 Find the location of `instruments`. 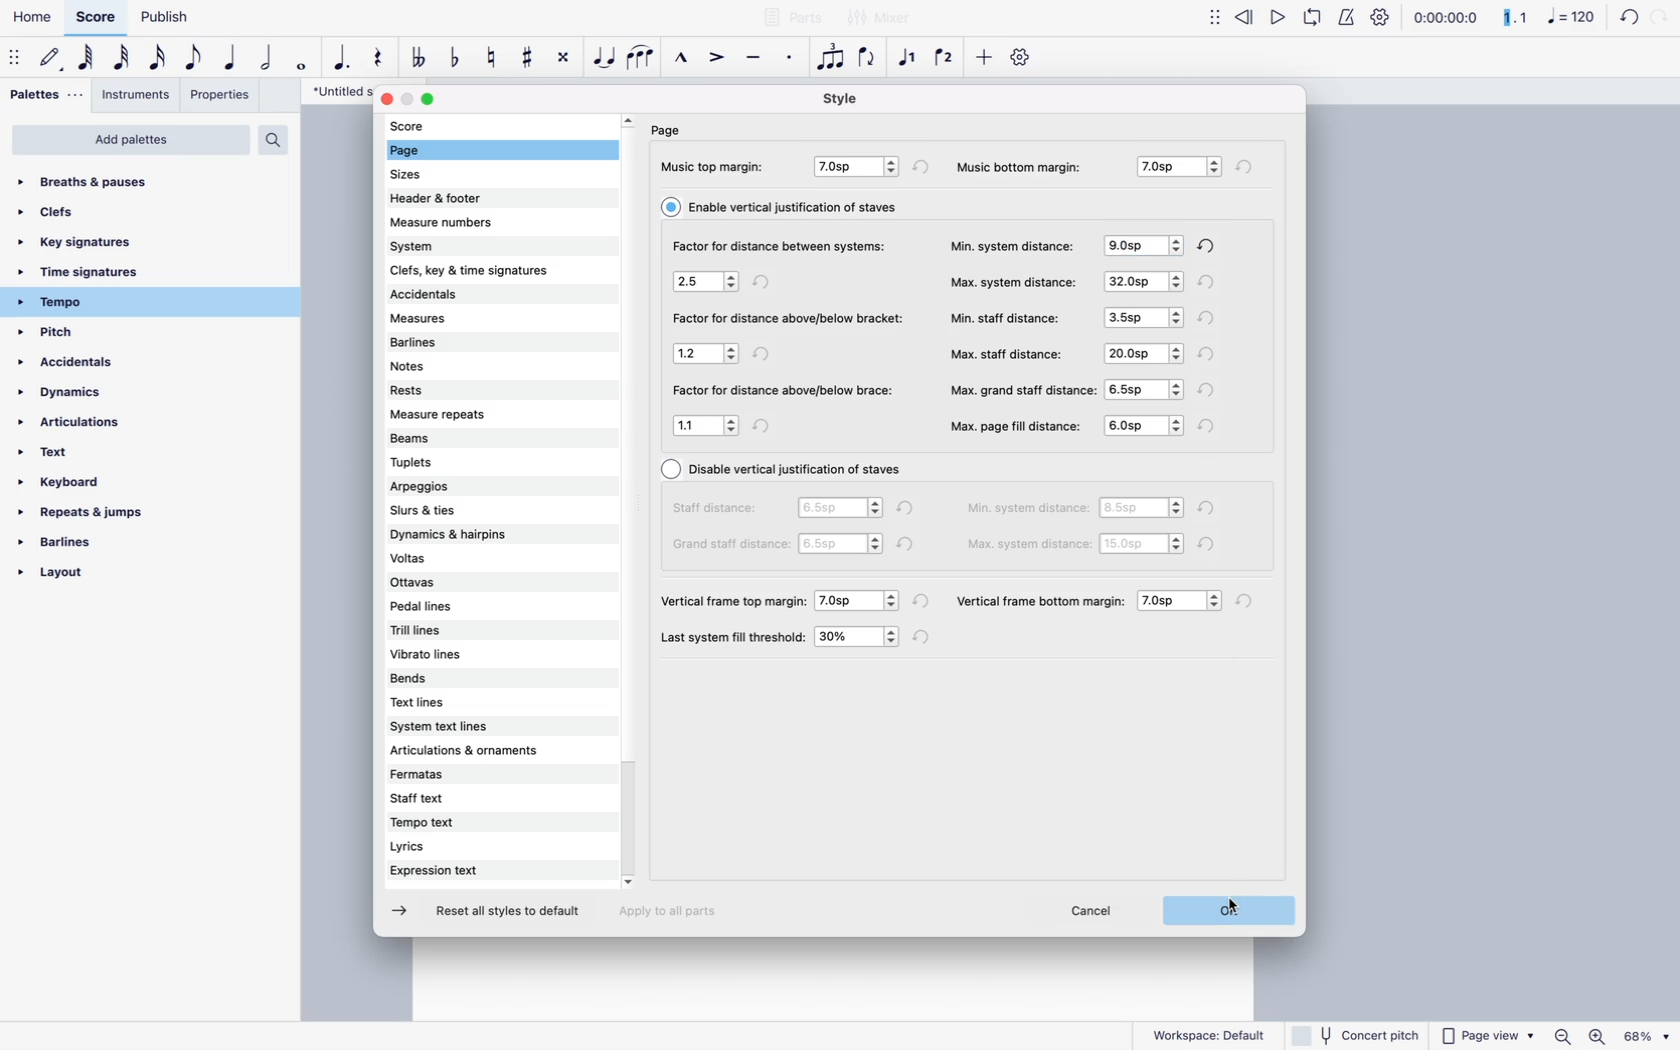

instruments is located at coordinates (135, 94).